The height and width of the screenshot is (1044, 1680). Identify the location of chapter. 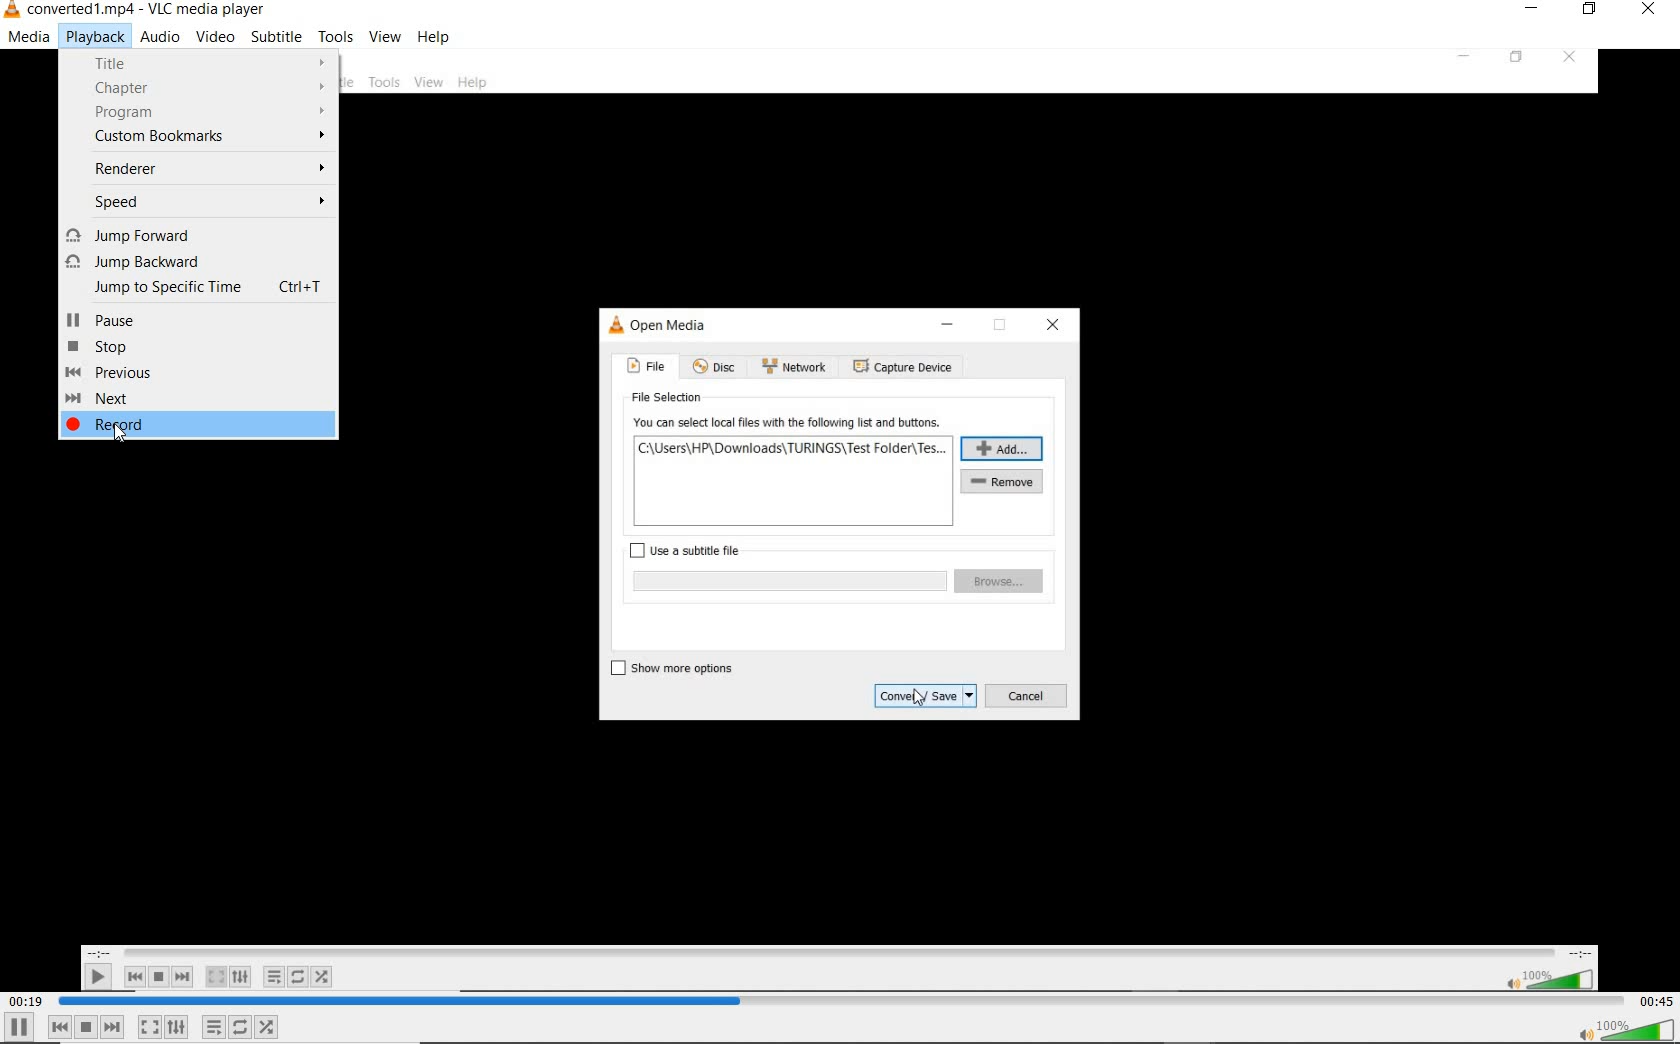
(202, 88).